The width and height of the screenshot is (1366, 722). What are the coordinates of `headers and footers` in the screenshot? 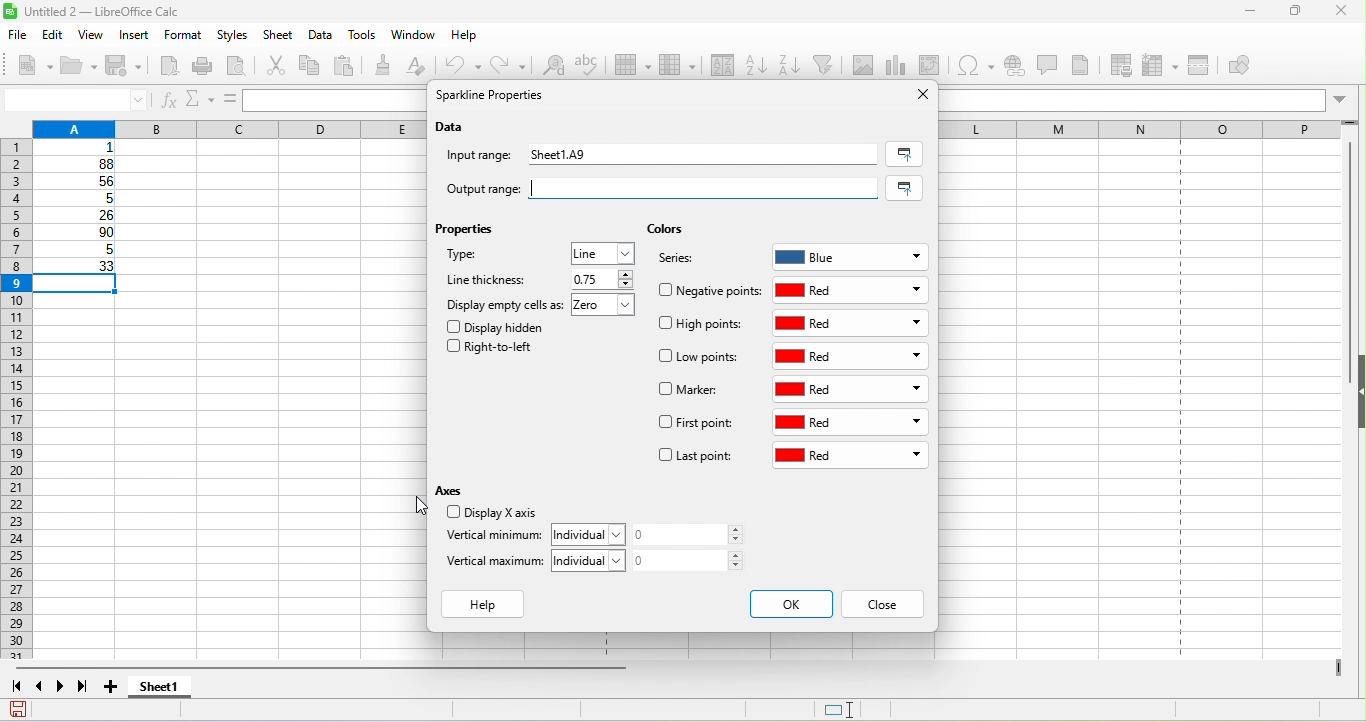 It's located at (1088, 65).